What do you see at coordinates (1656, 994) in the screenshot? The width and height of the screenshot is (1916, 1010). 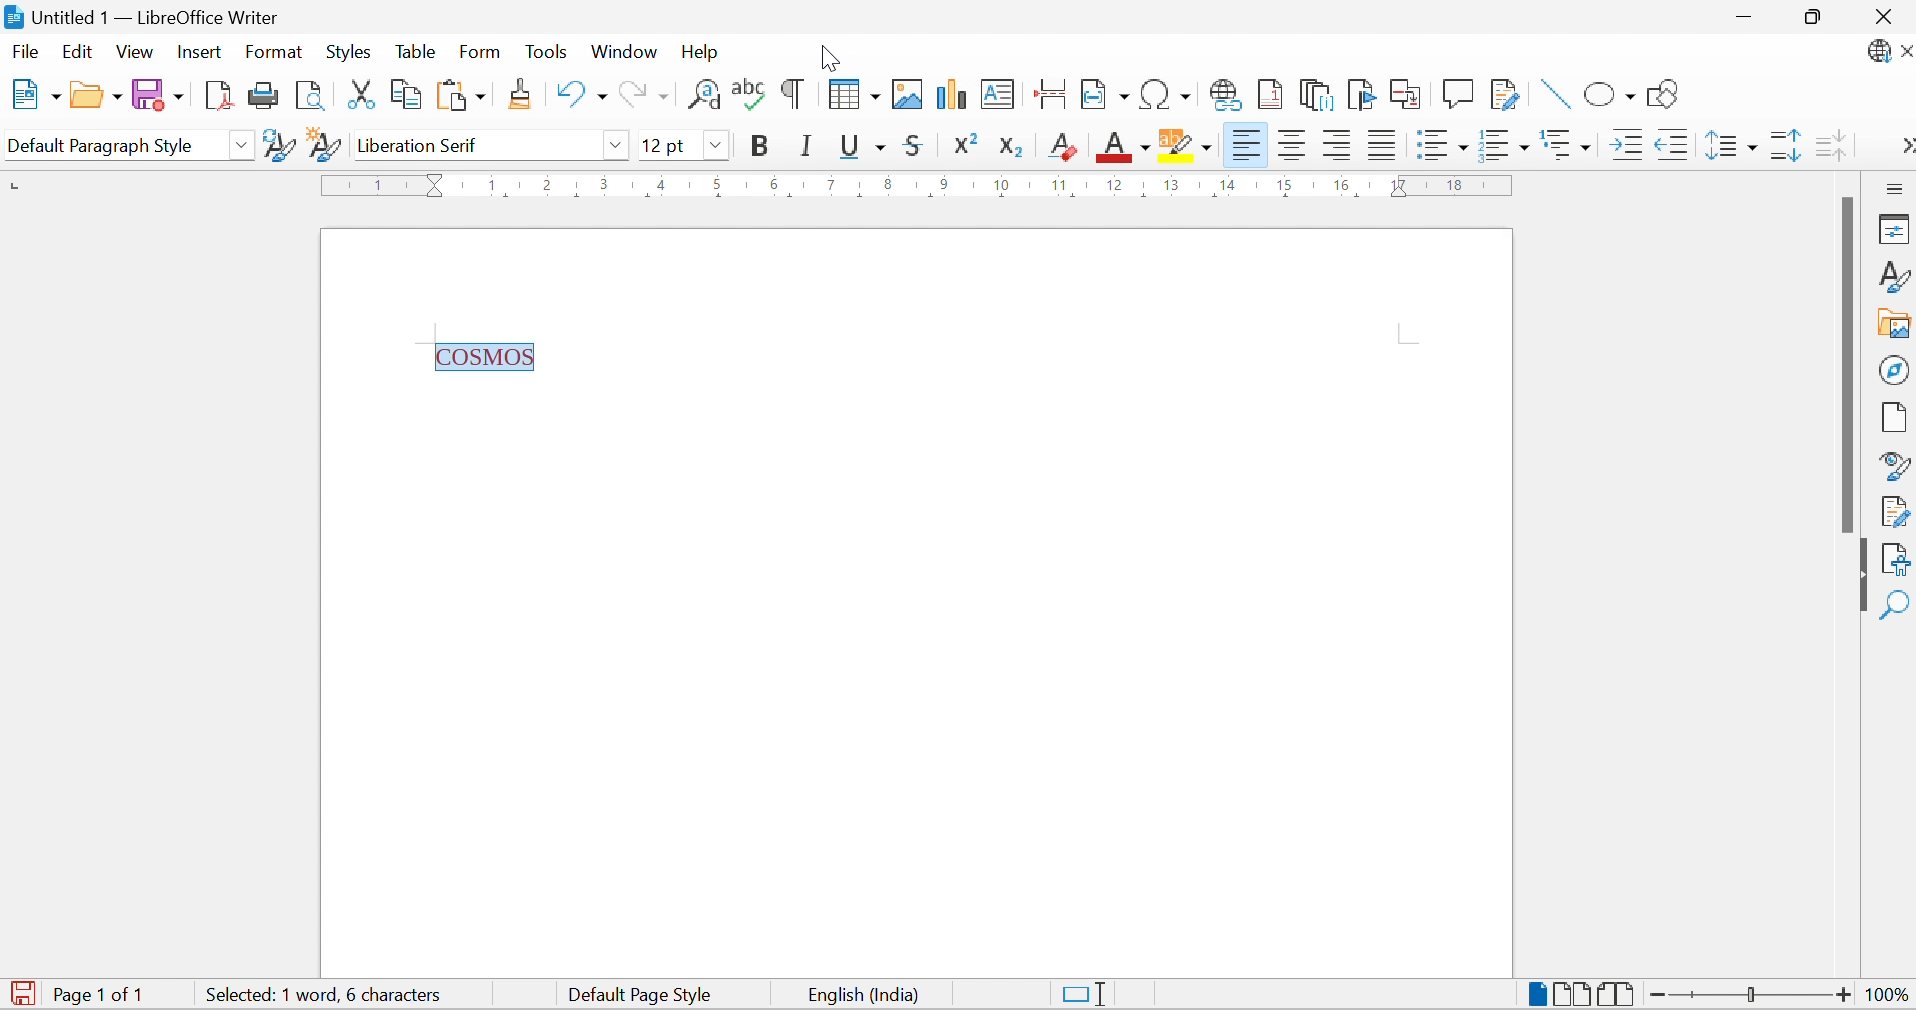 I see `Zoom Out` at bounding box center [1656, 994].